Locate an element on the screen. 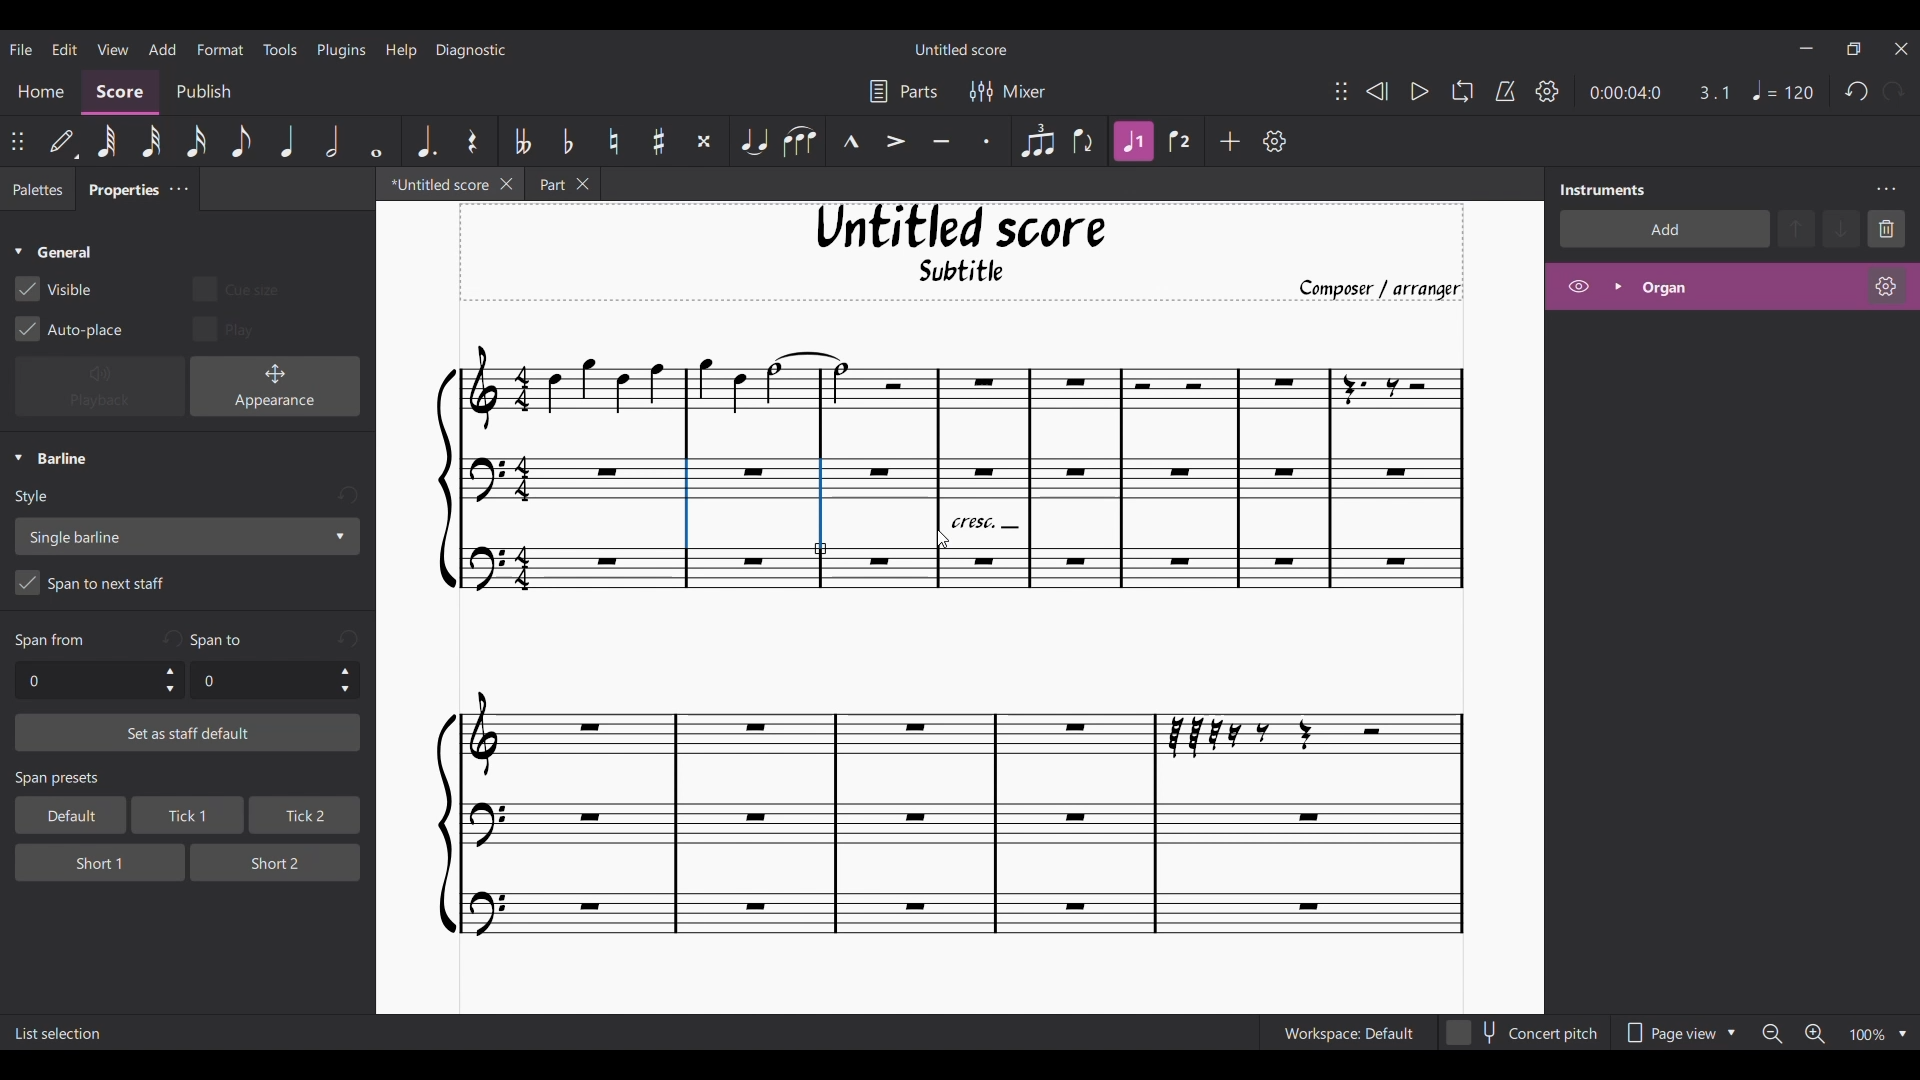 Image resolution: width=1920 pixels, height=1080 pixels. Add instrument is located at coordinates (1665, 228).